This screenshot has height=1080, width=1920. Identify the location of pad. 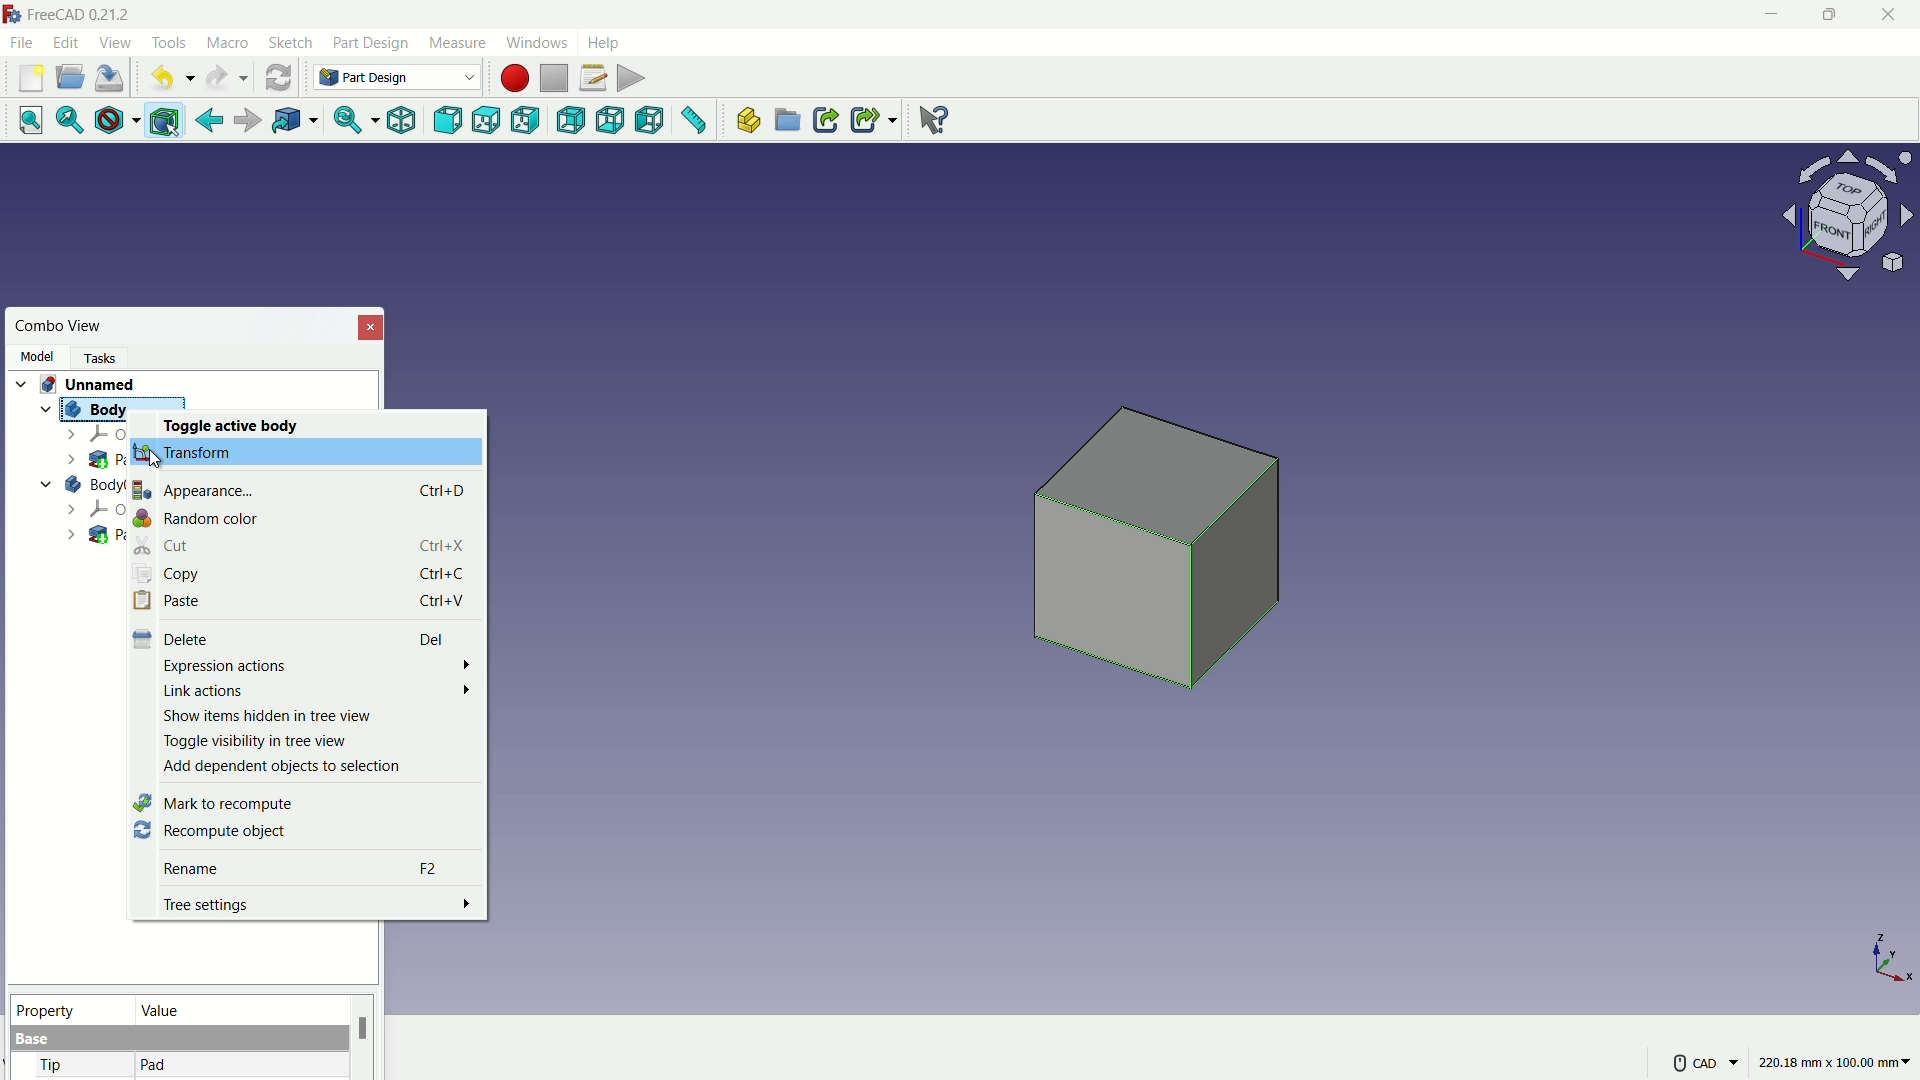
(154, 1066).